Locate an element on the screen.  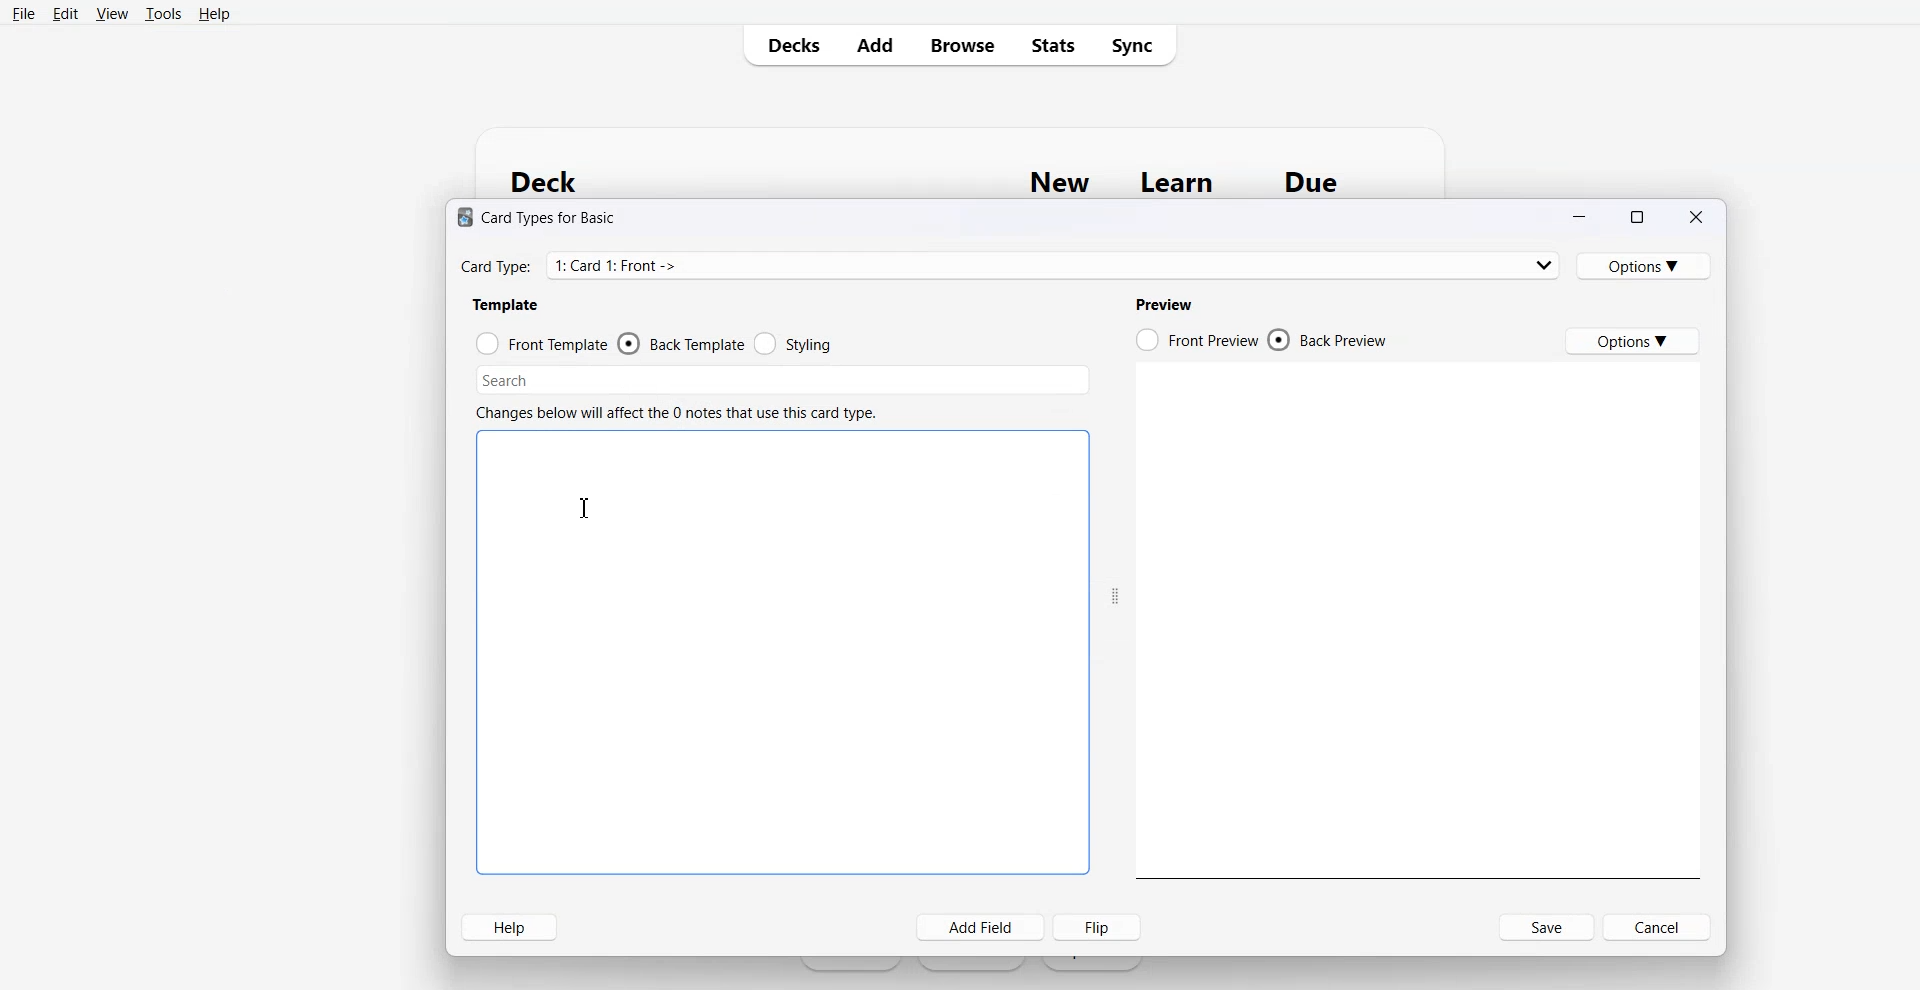
® Card Types for Basic is located at coordinates (542, 219).